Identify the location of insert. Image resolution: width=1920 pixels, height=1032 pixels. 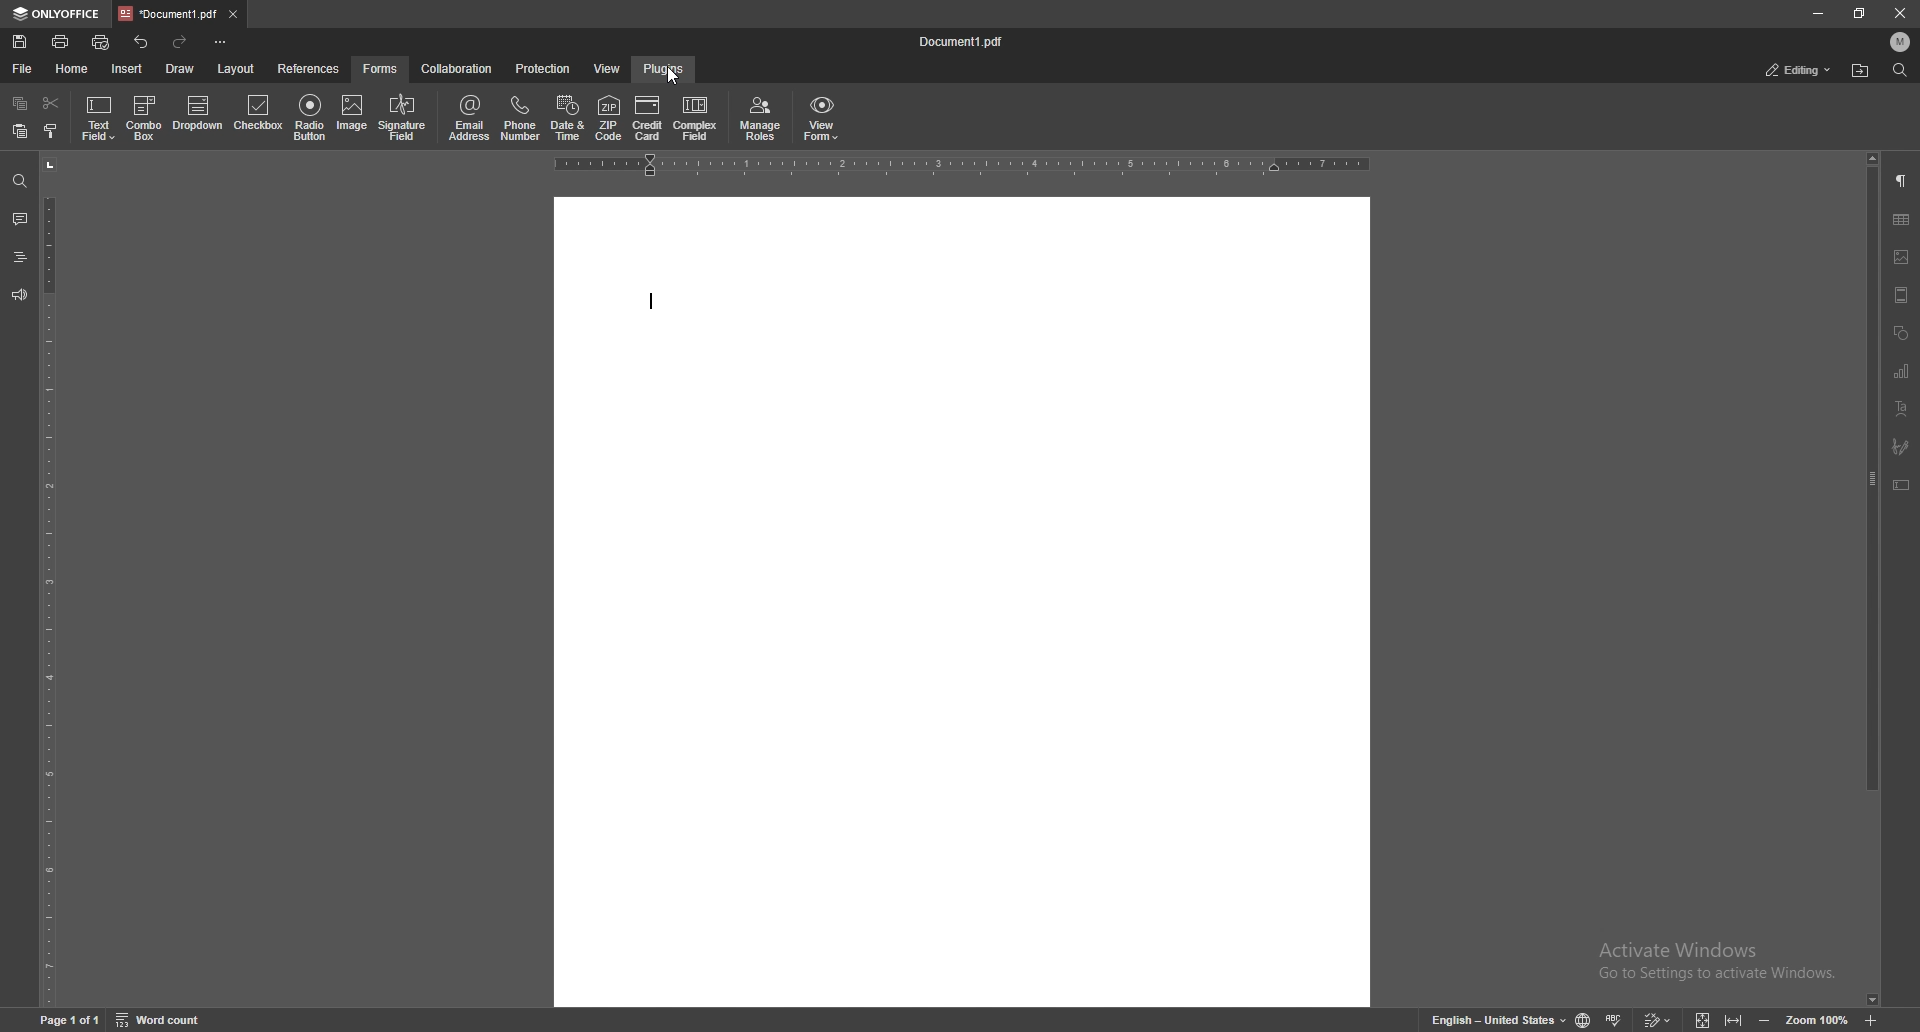
(127, 69).